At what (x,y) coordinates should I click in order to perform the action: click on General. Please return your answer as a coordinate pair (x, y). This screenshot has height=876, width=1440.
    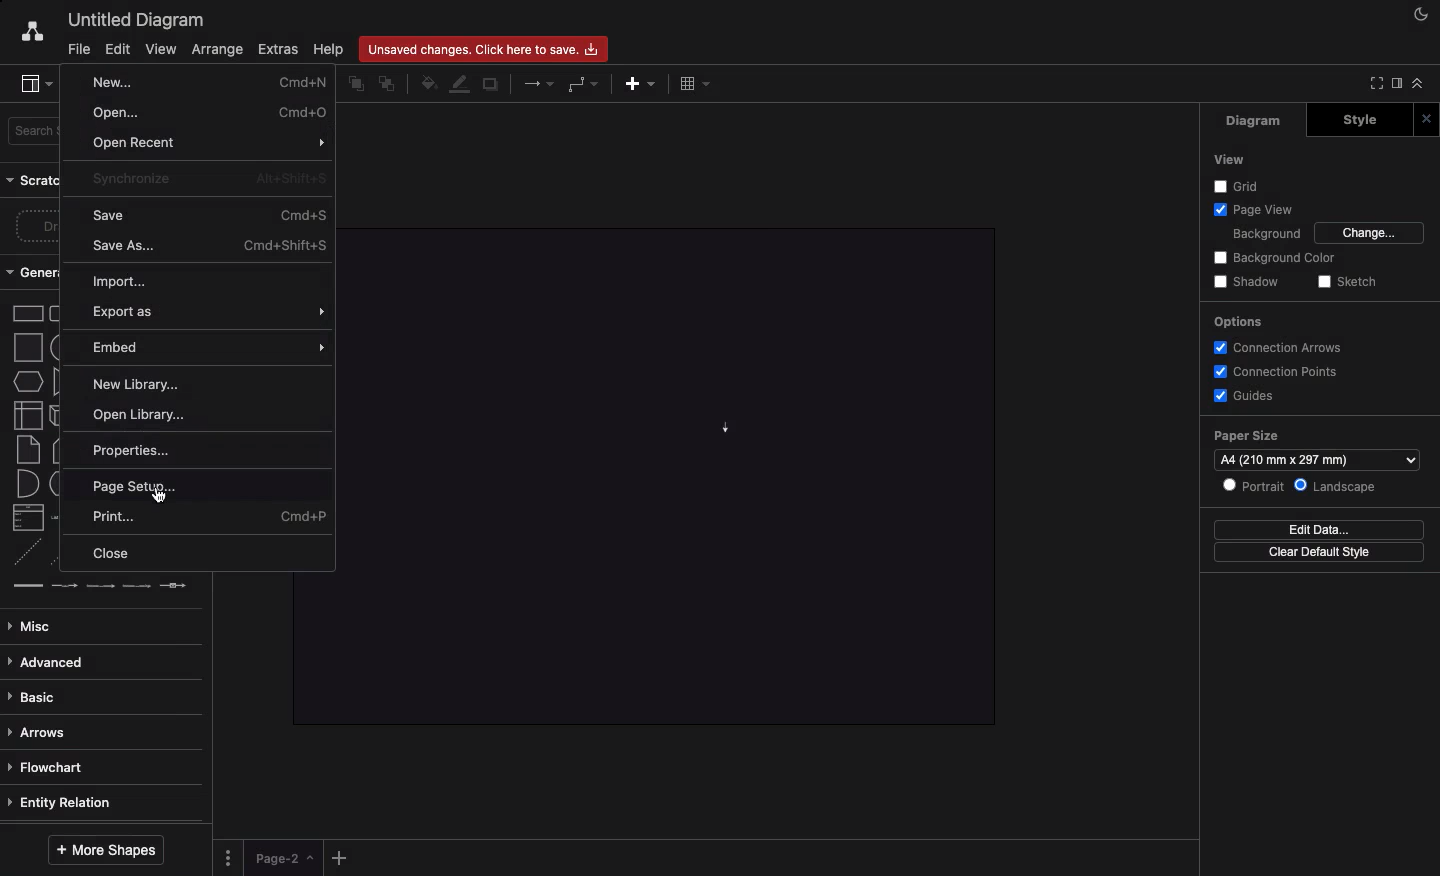
    Looking at the image, I should click on (34, 272).